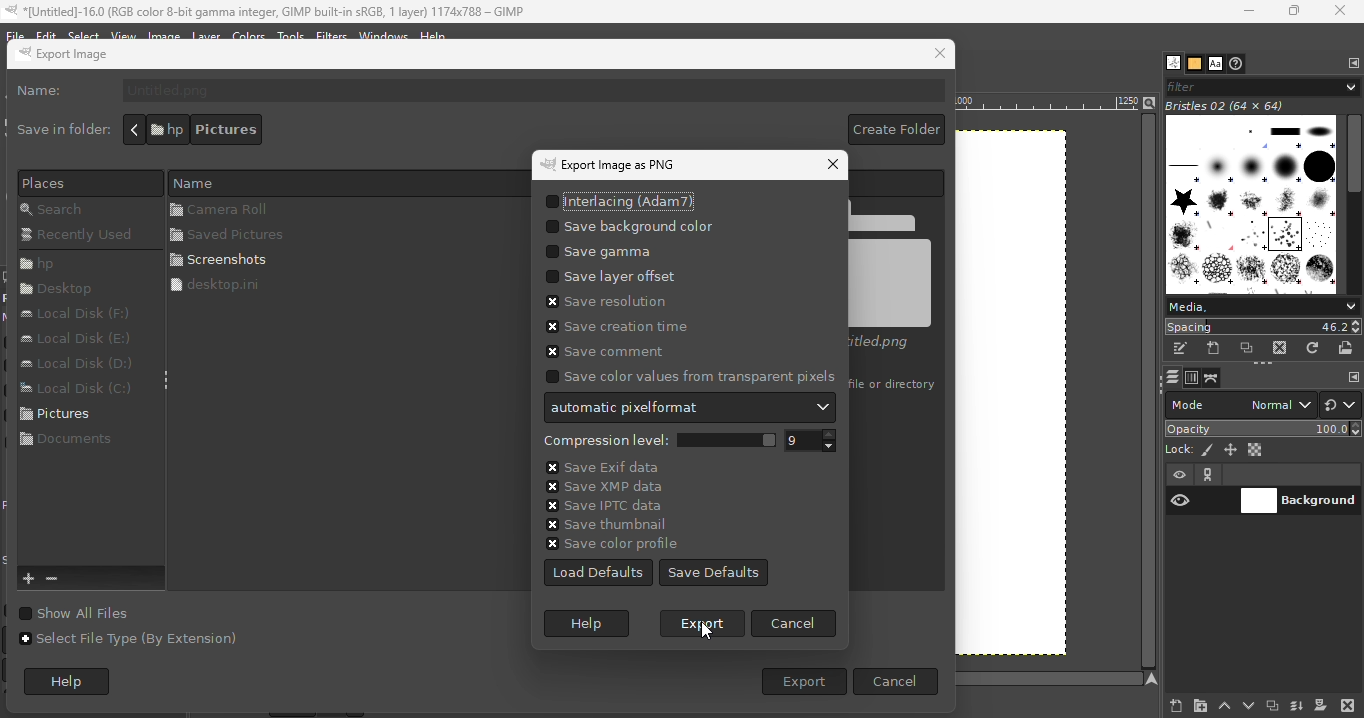 This screenshot has height=718, width=1364. I want to click on my Pictures, so click(333, 130).